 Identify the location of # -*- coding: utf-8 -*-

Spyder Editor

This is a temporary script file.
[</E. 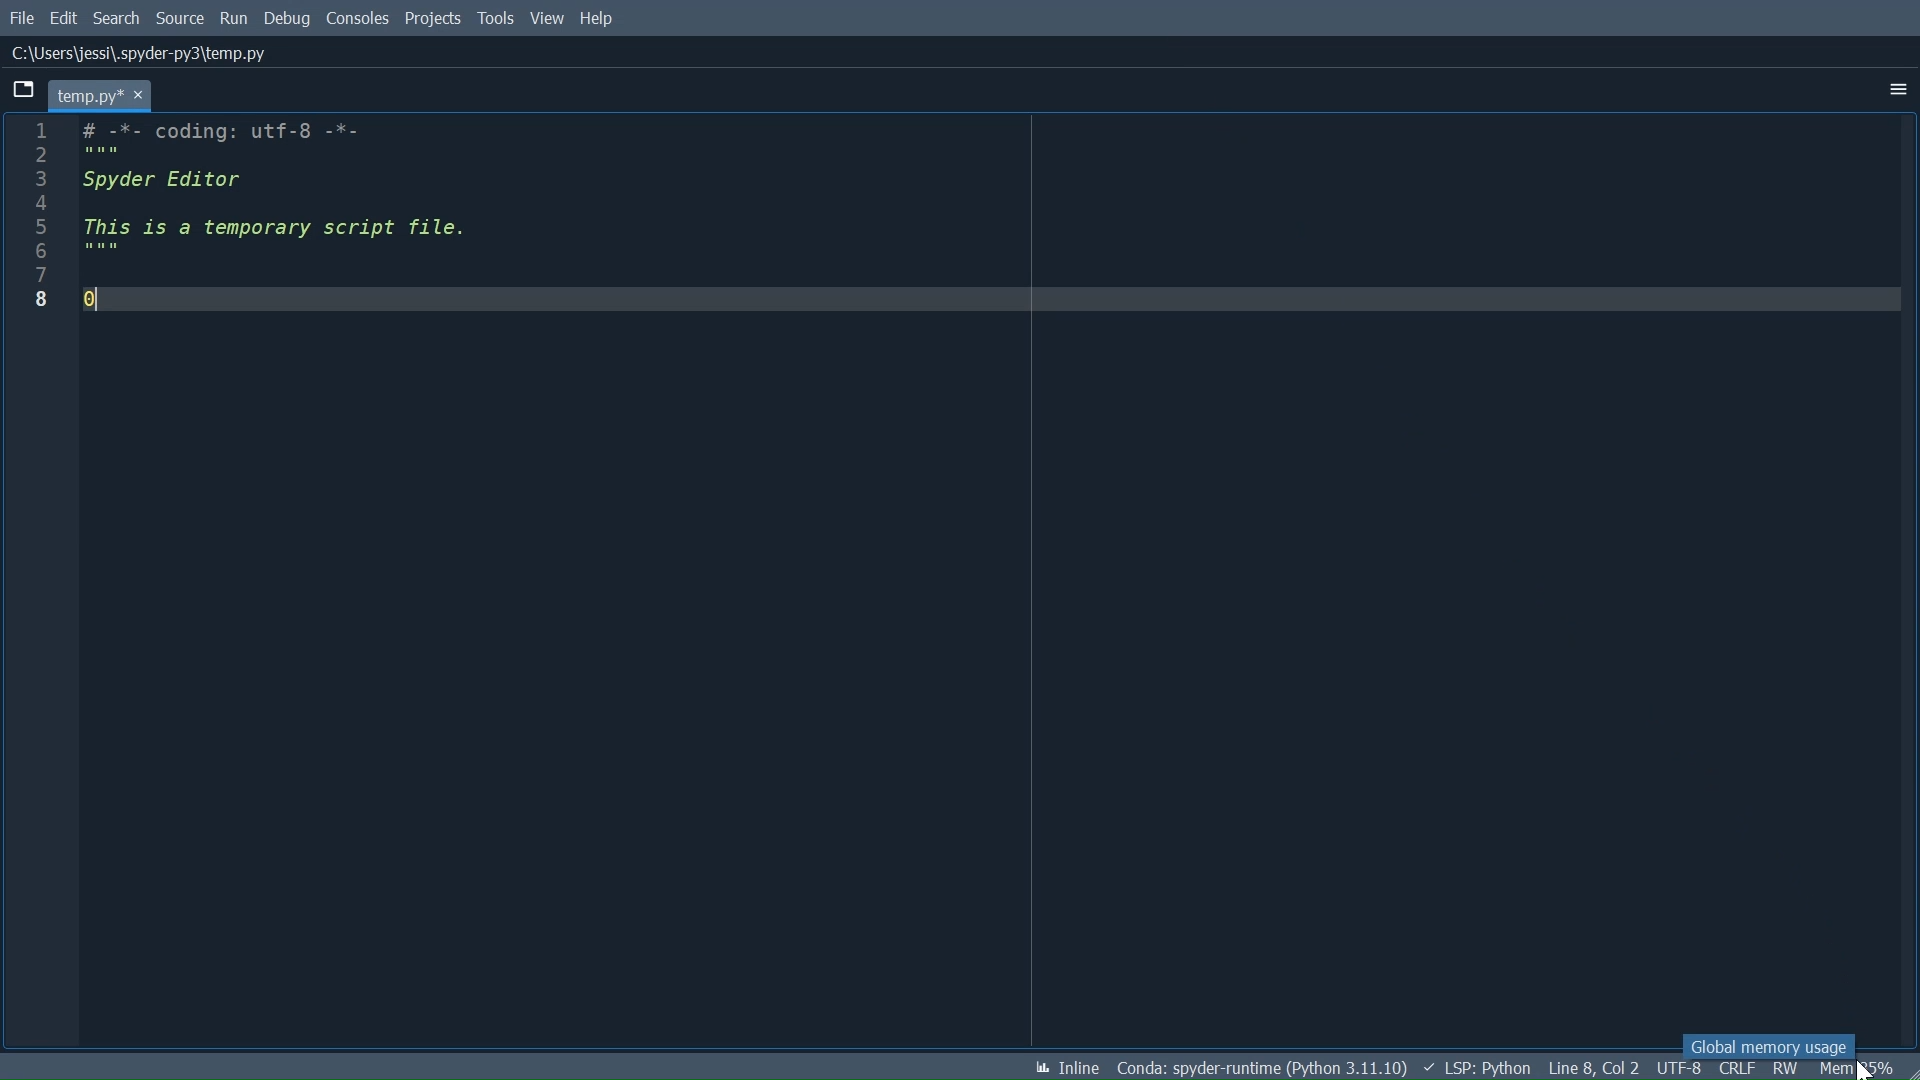
(990, 223).